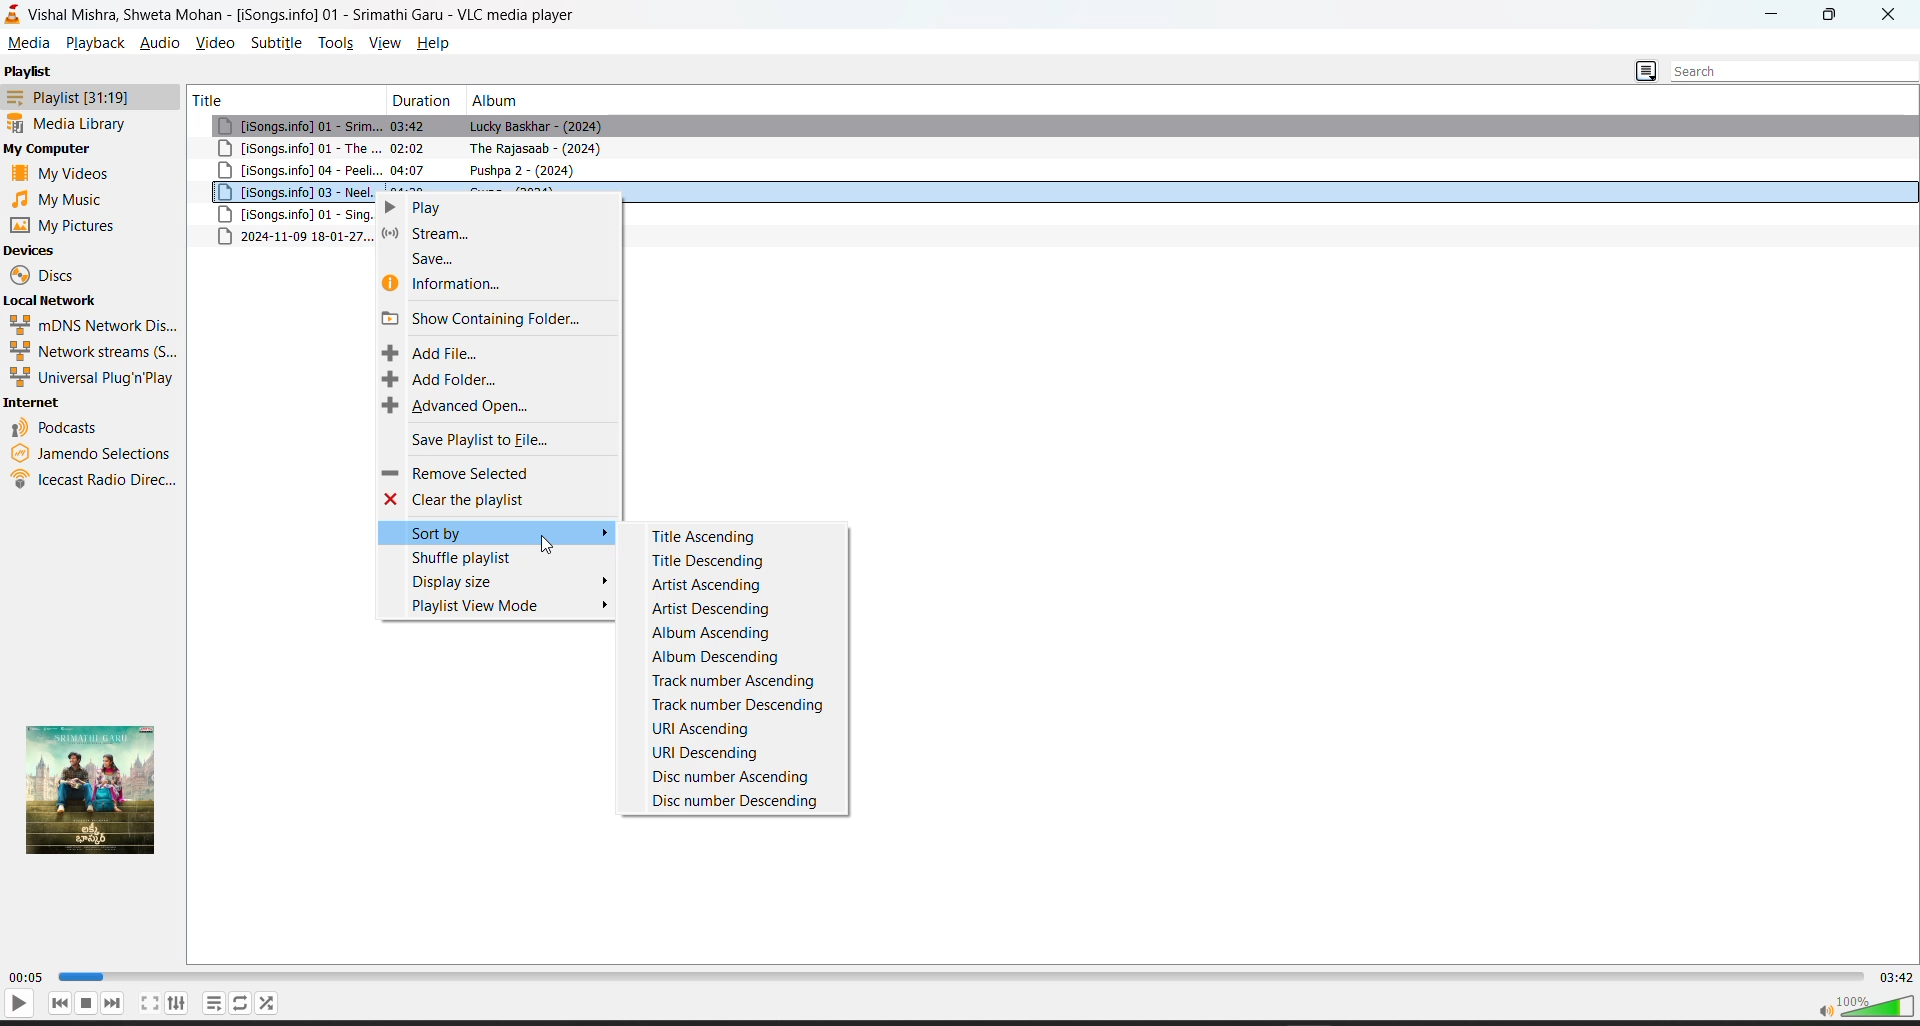 The height and width of the screenshot is (1026, 1920). What do you see at coordinates (548, 542) in the screenshot?
I see `cursor` at bounding box center [548, 542].